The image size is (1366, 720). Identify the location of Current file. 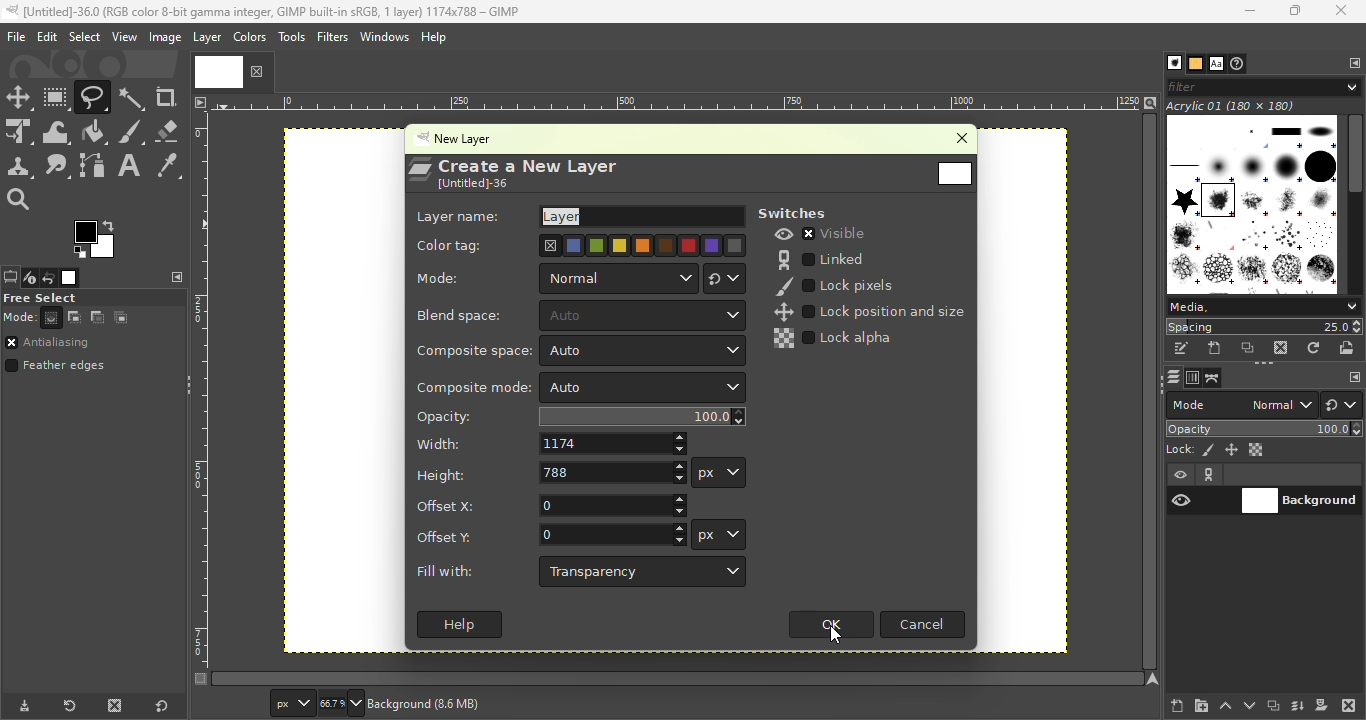
(231, 71).